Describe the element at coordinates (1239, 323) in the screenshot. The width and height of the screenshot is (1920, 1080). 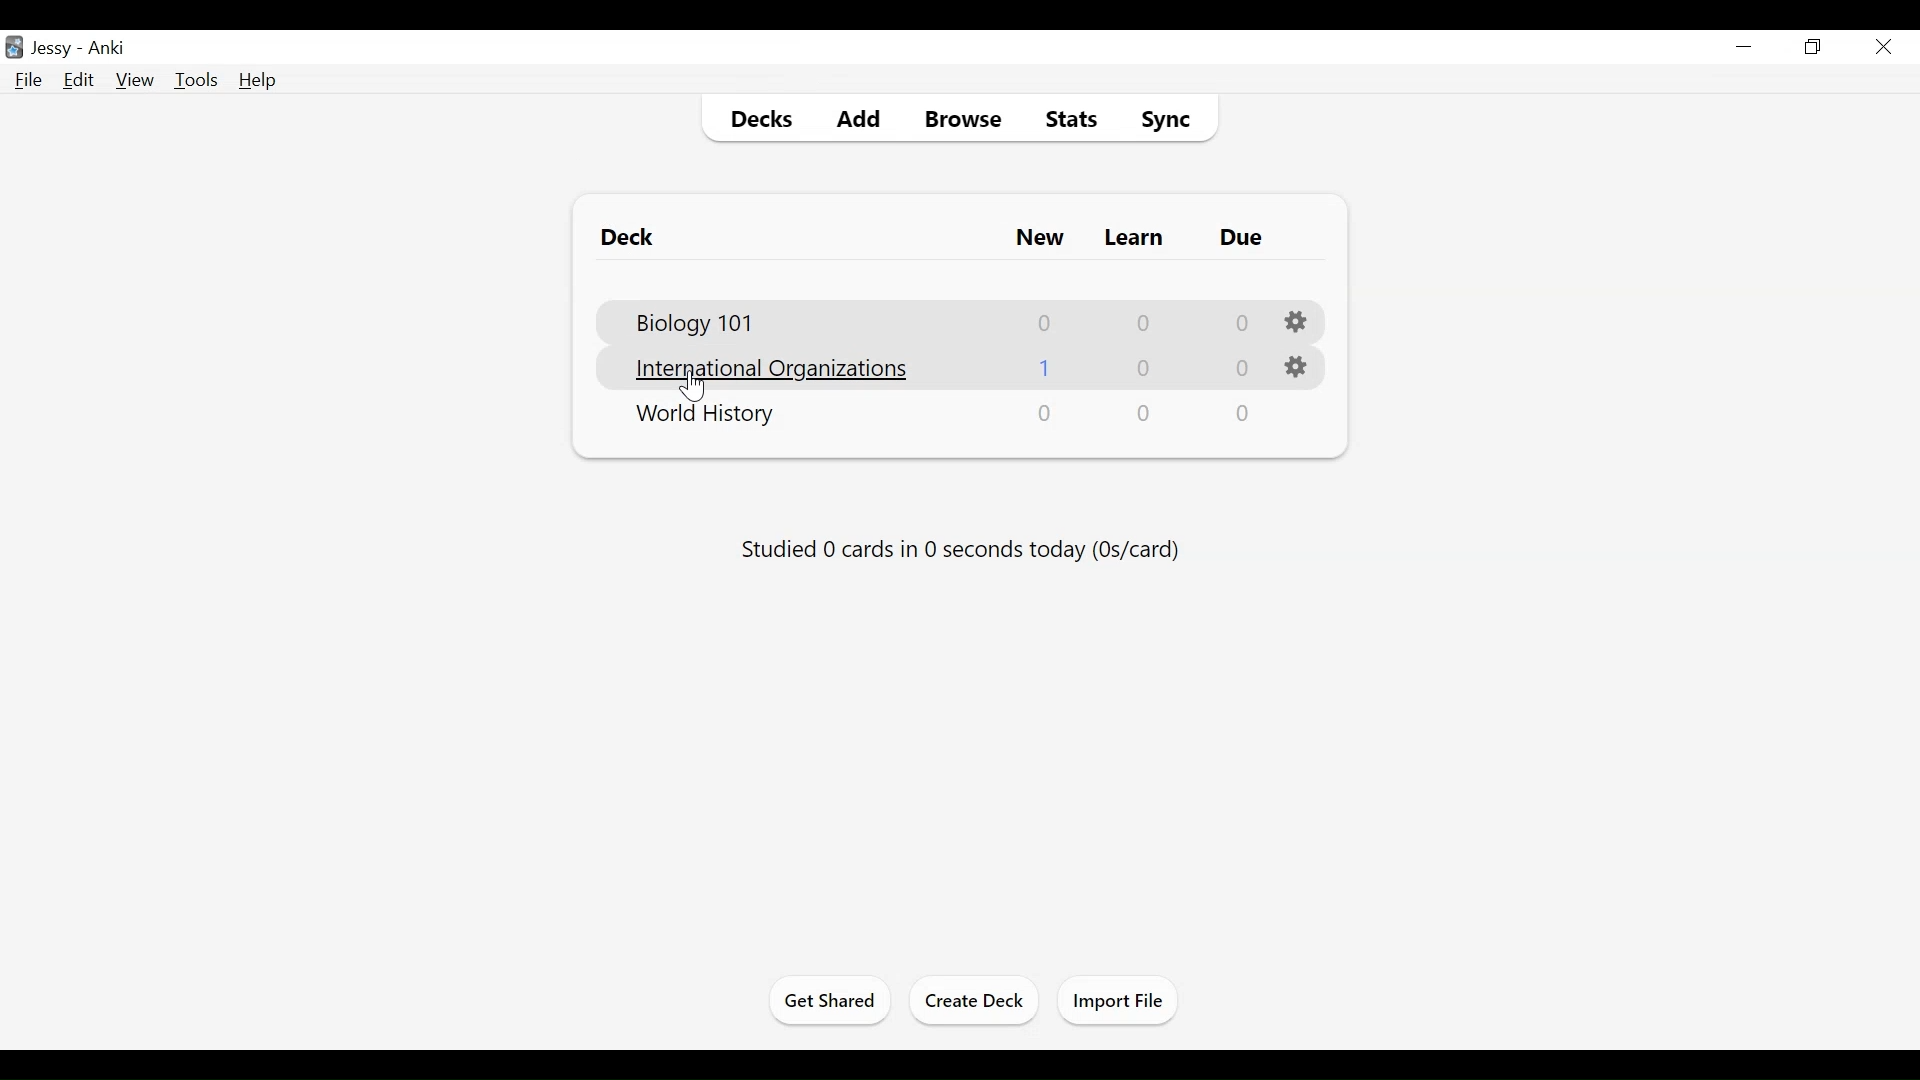
I see `0` at that location.